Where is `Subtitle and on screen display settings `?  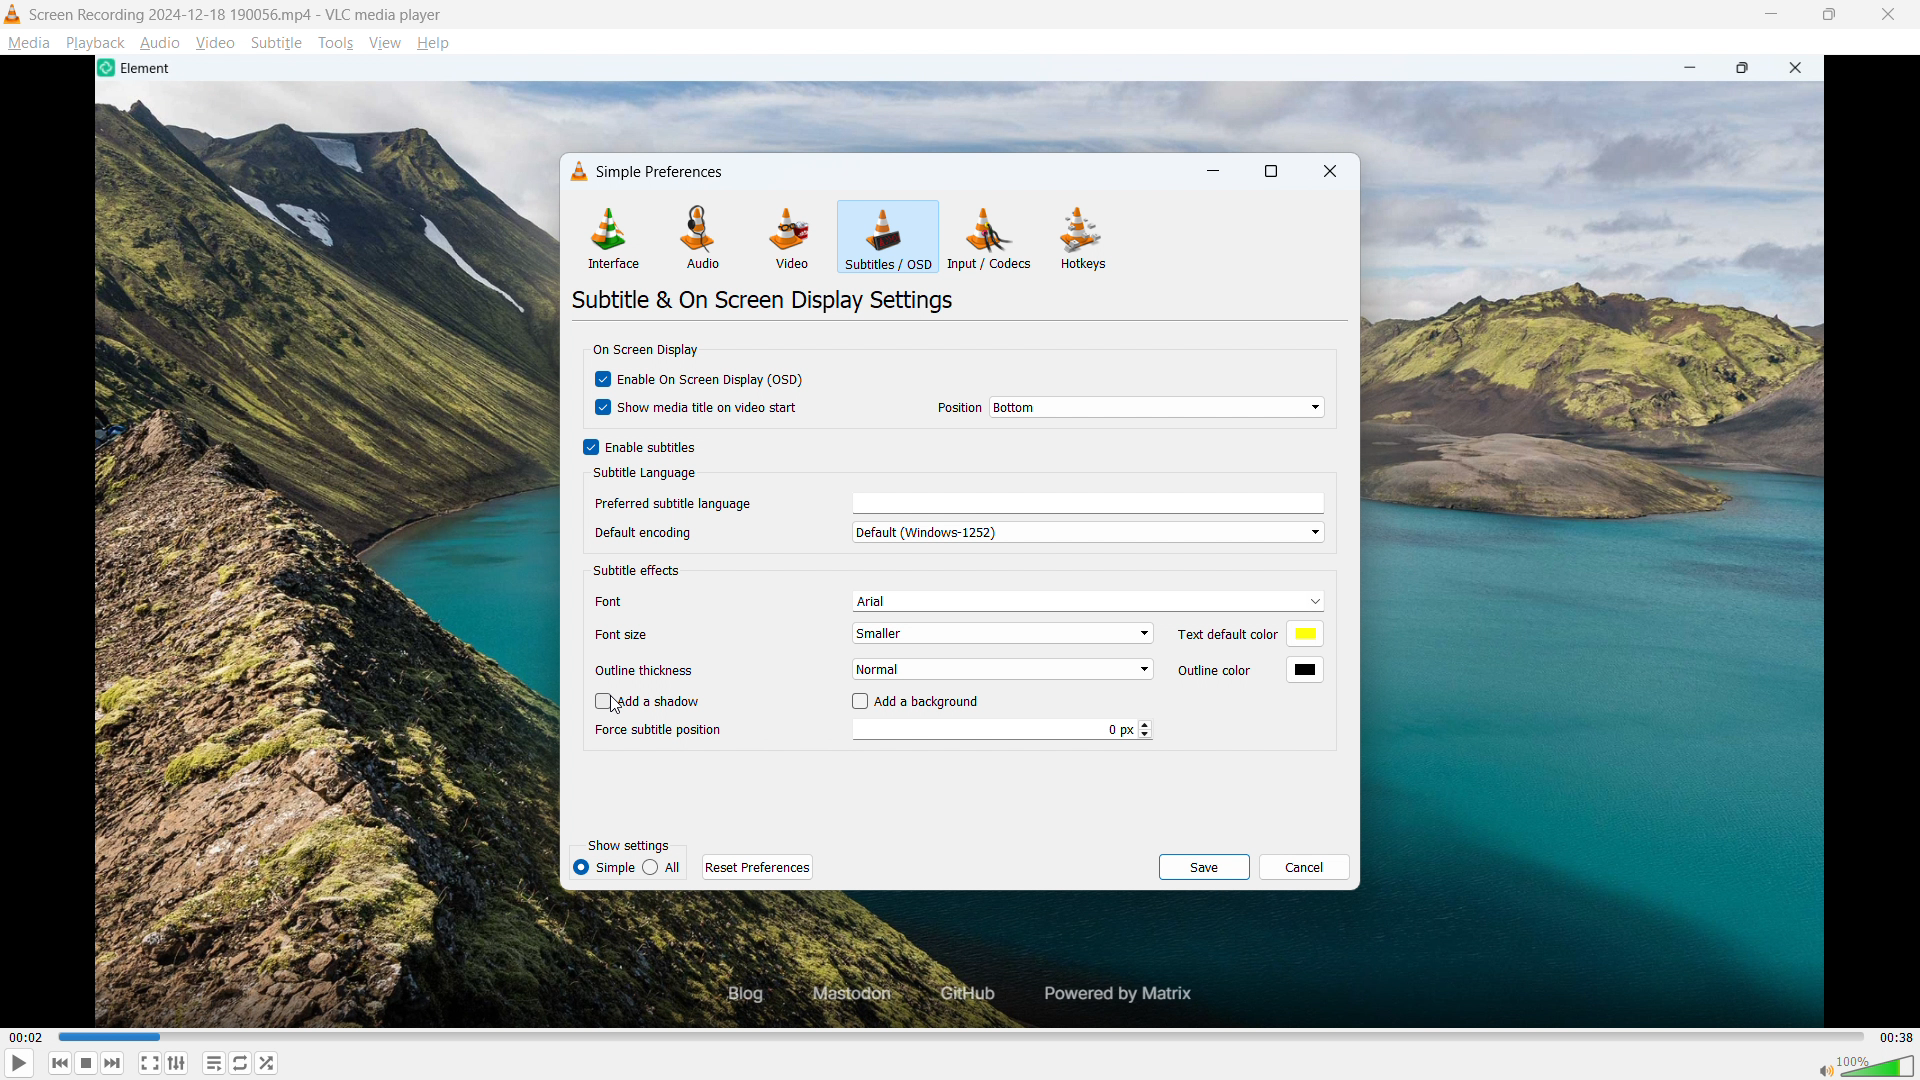
Subtitle and on screen display settings  is located at coordinates (764, 299).